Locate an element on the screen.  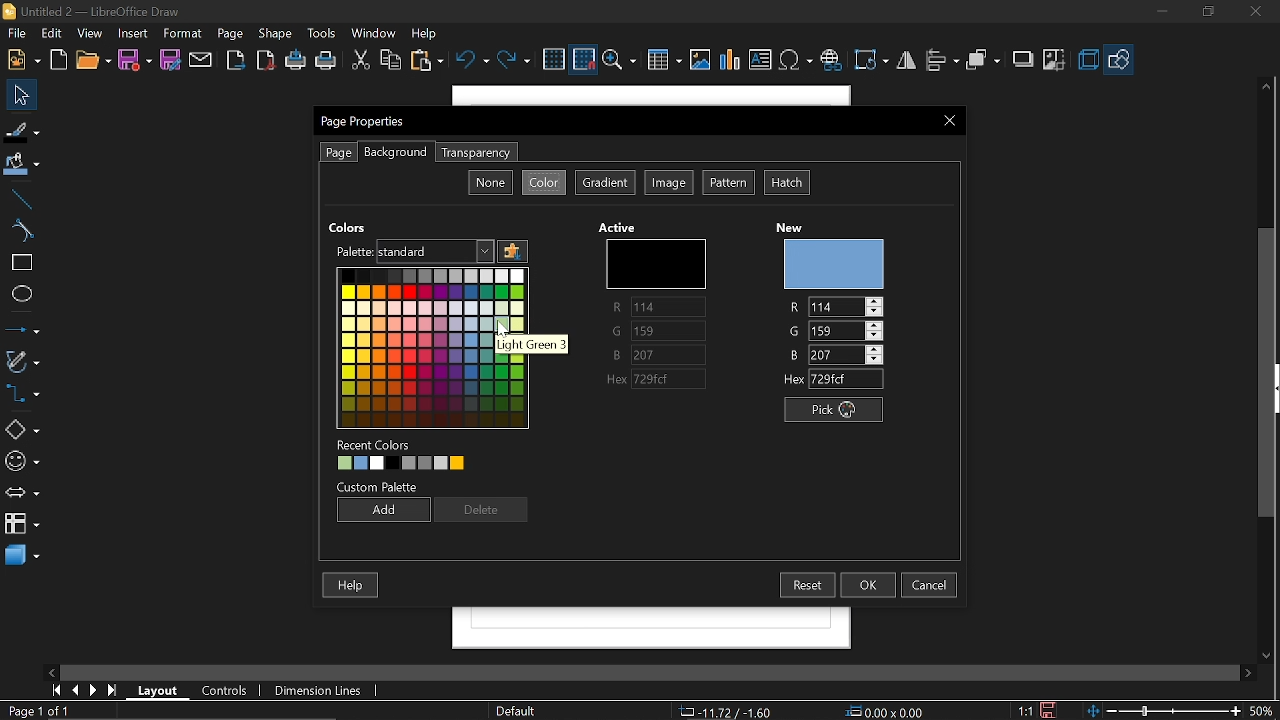
Reset is located at coordinates (809, 585).